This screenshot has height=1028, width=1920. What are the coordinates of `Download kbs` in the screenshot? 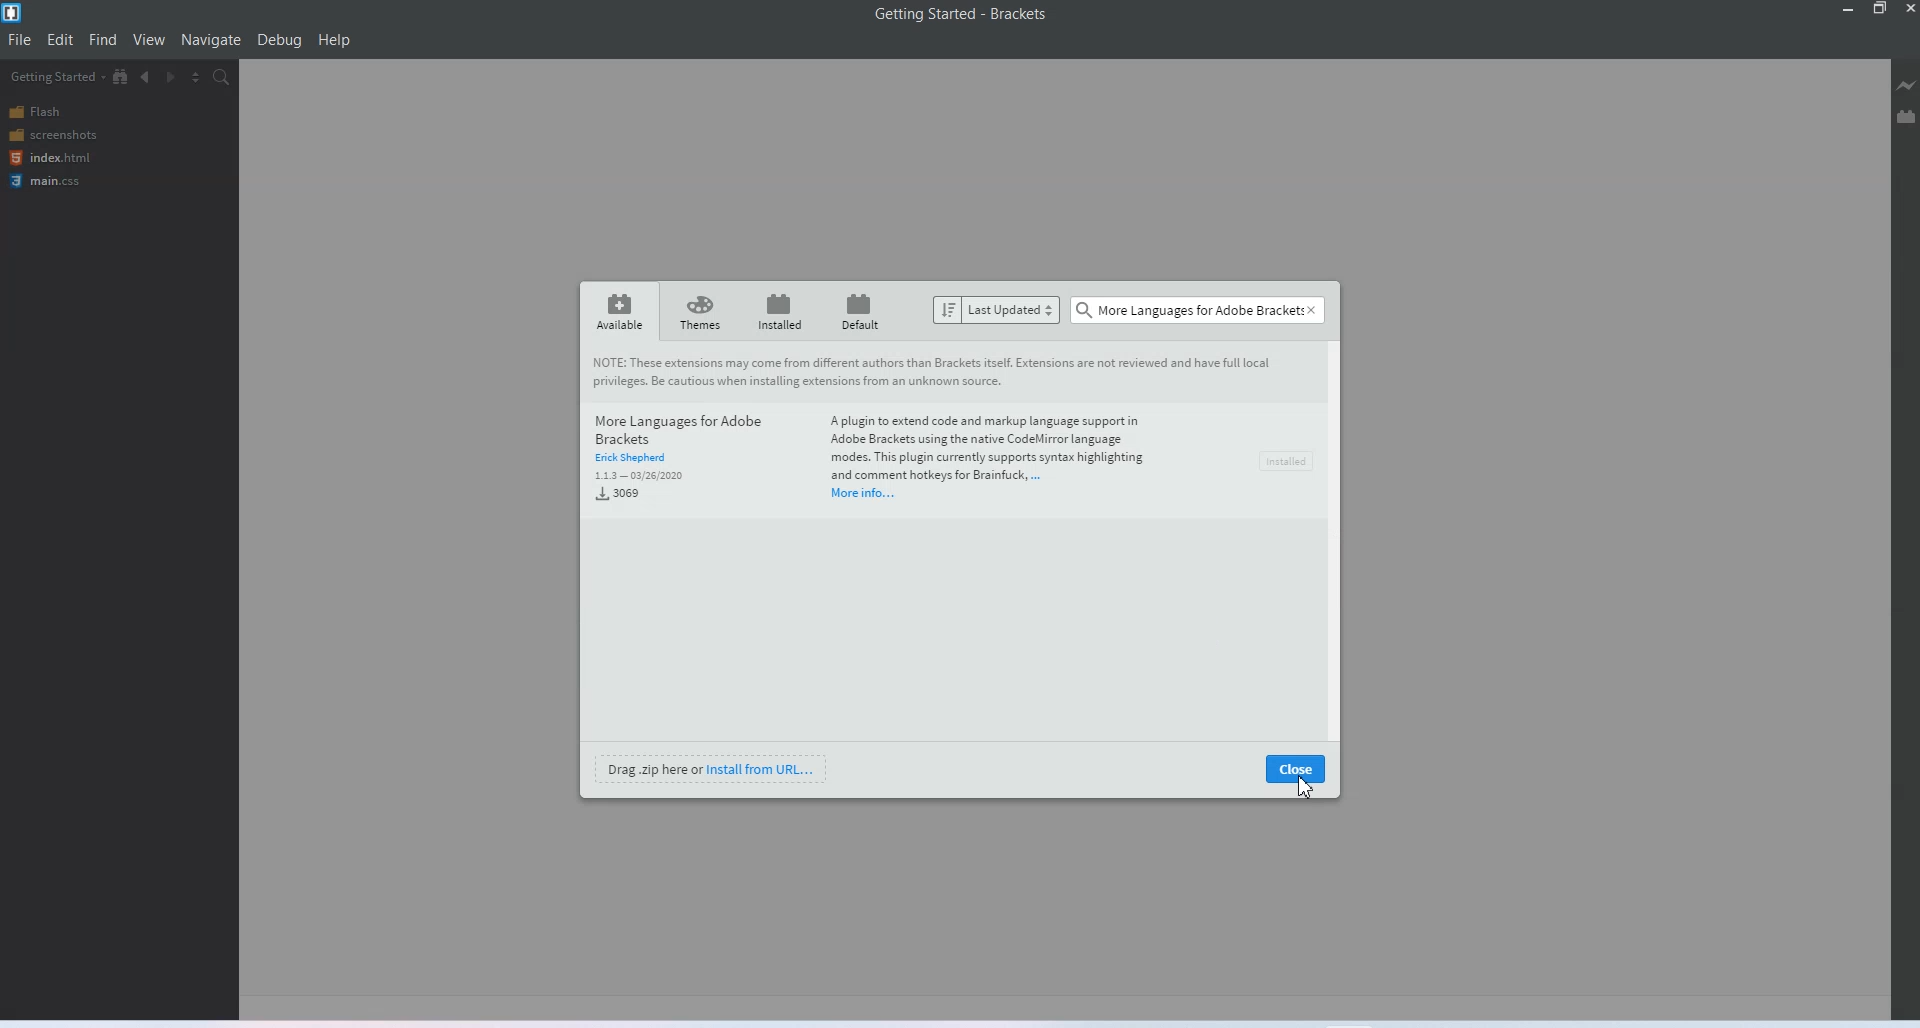 It's located at (638, 487).